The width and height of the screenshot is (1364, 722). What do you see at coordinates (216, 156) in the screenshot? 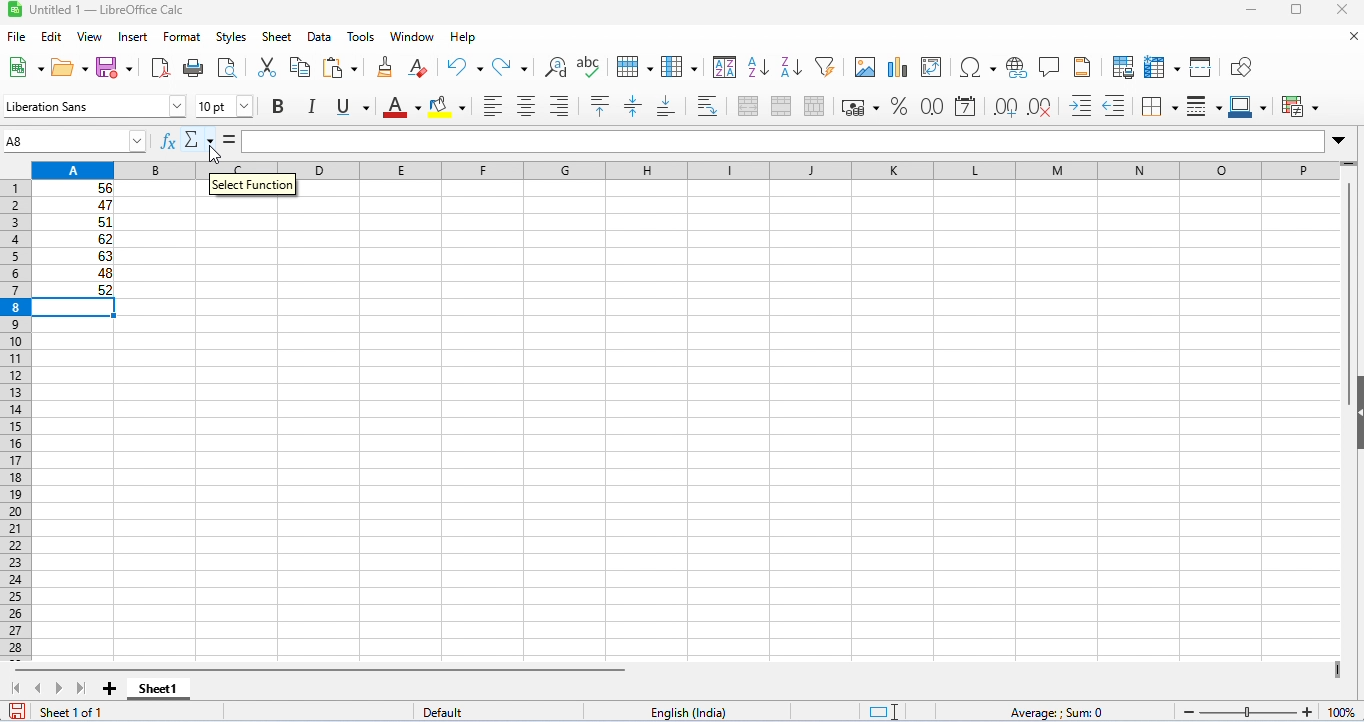
I see `cursor` at bounding box center [216, 156].